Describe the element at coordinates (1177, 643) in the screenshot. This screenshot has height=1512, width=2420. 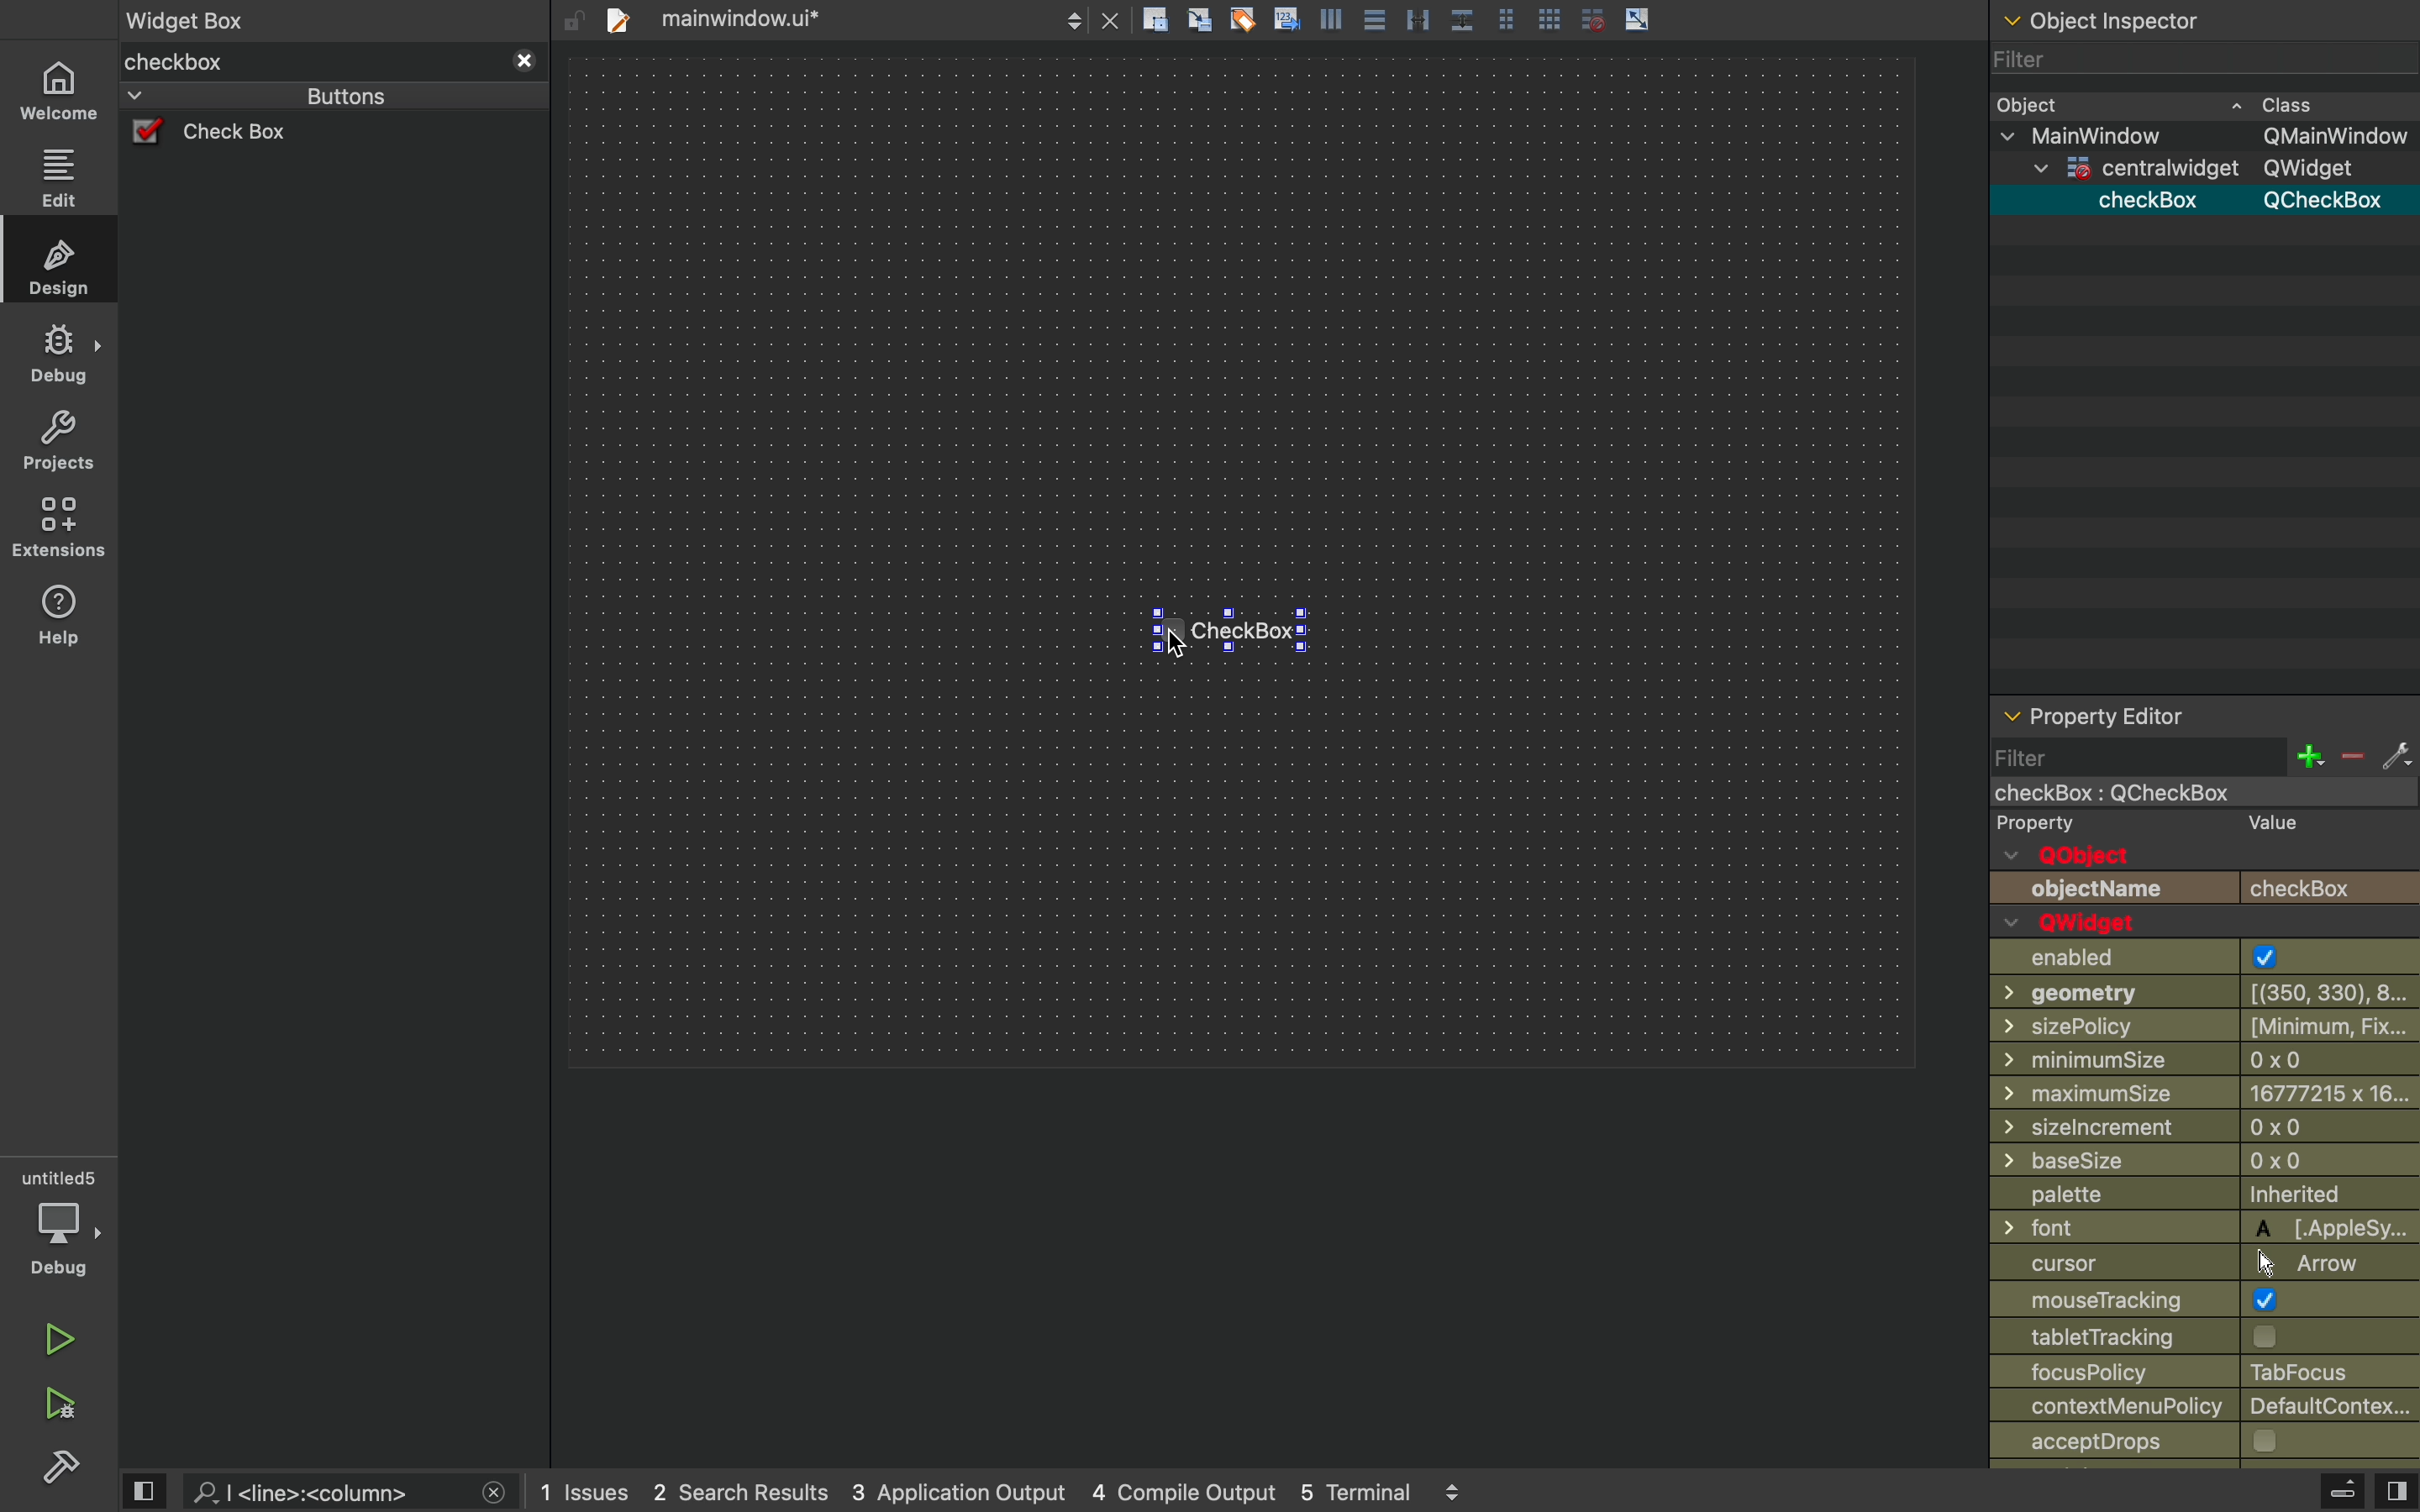
I see `cursor` at that location.